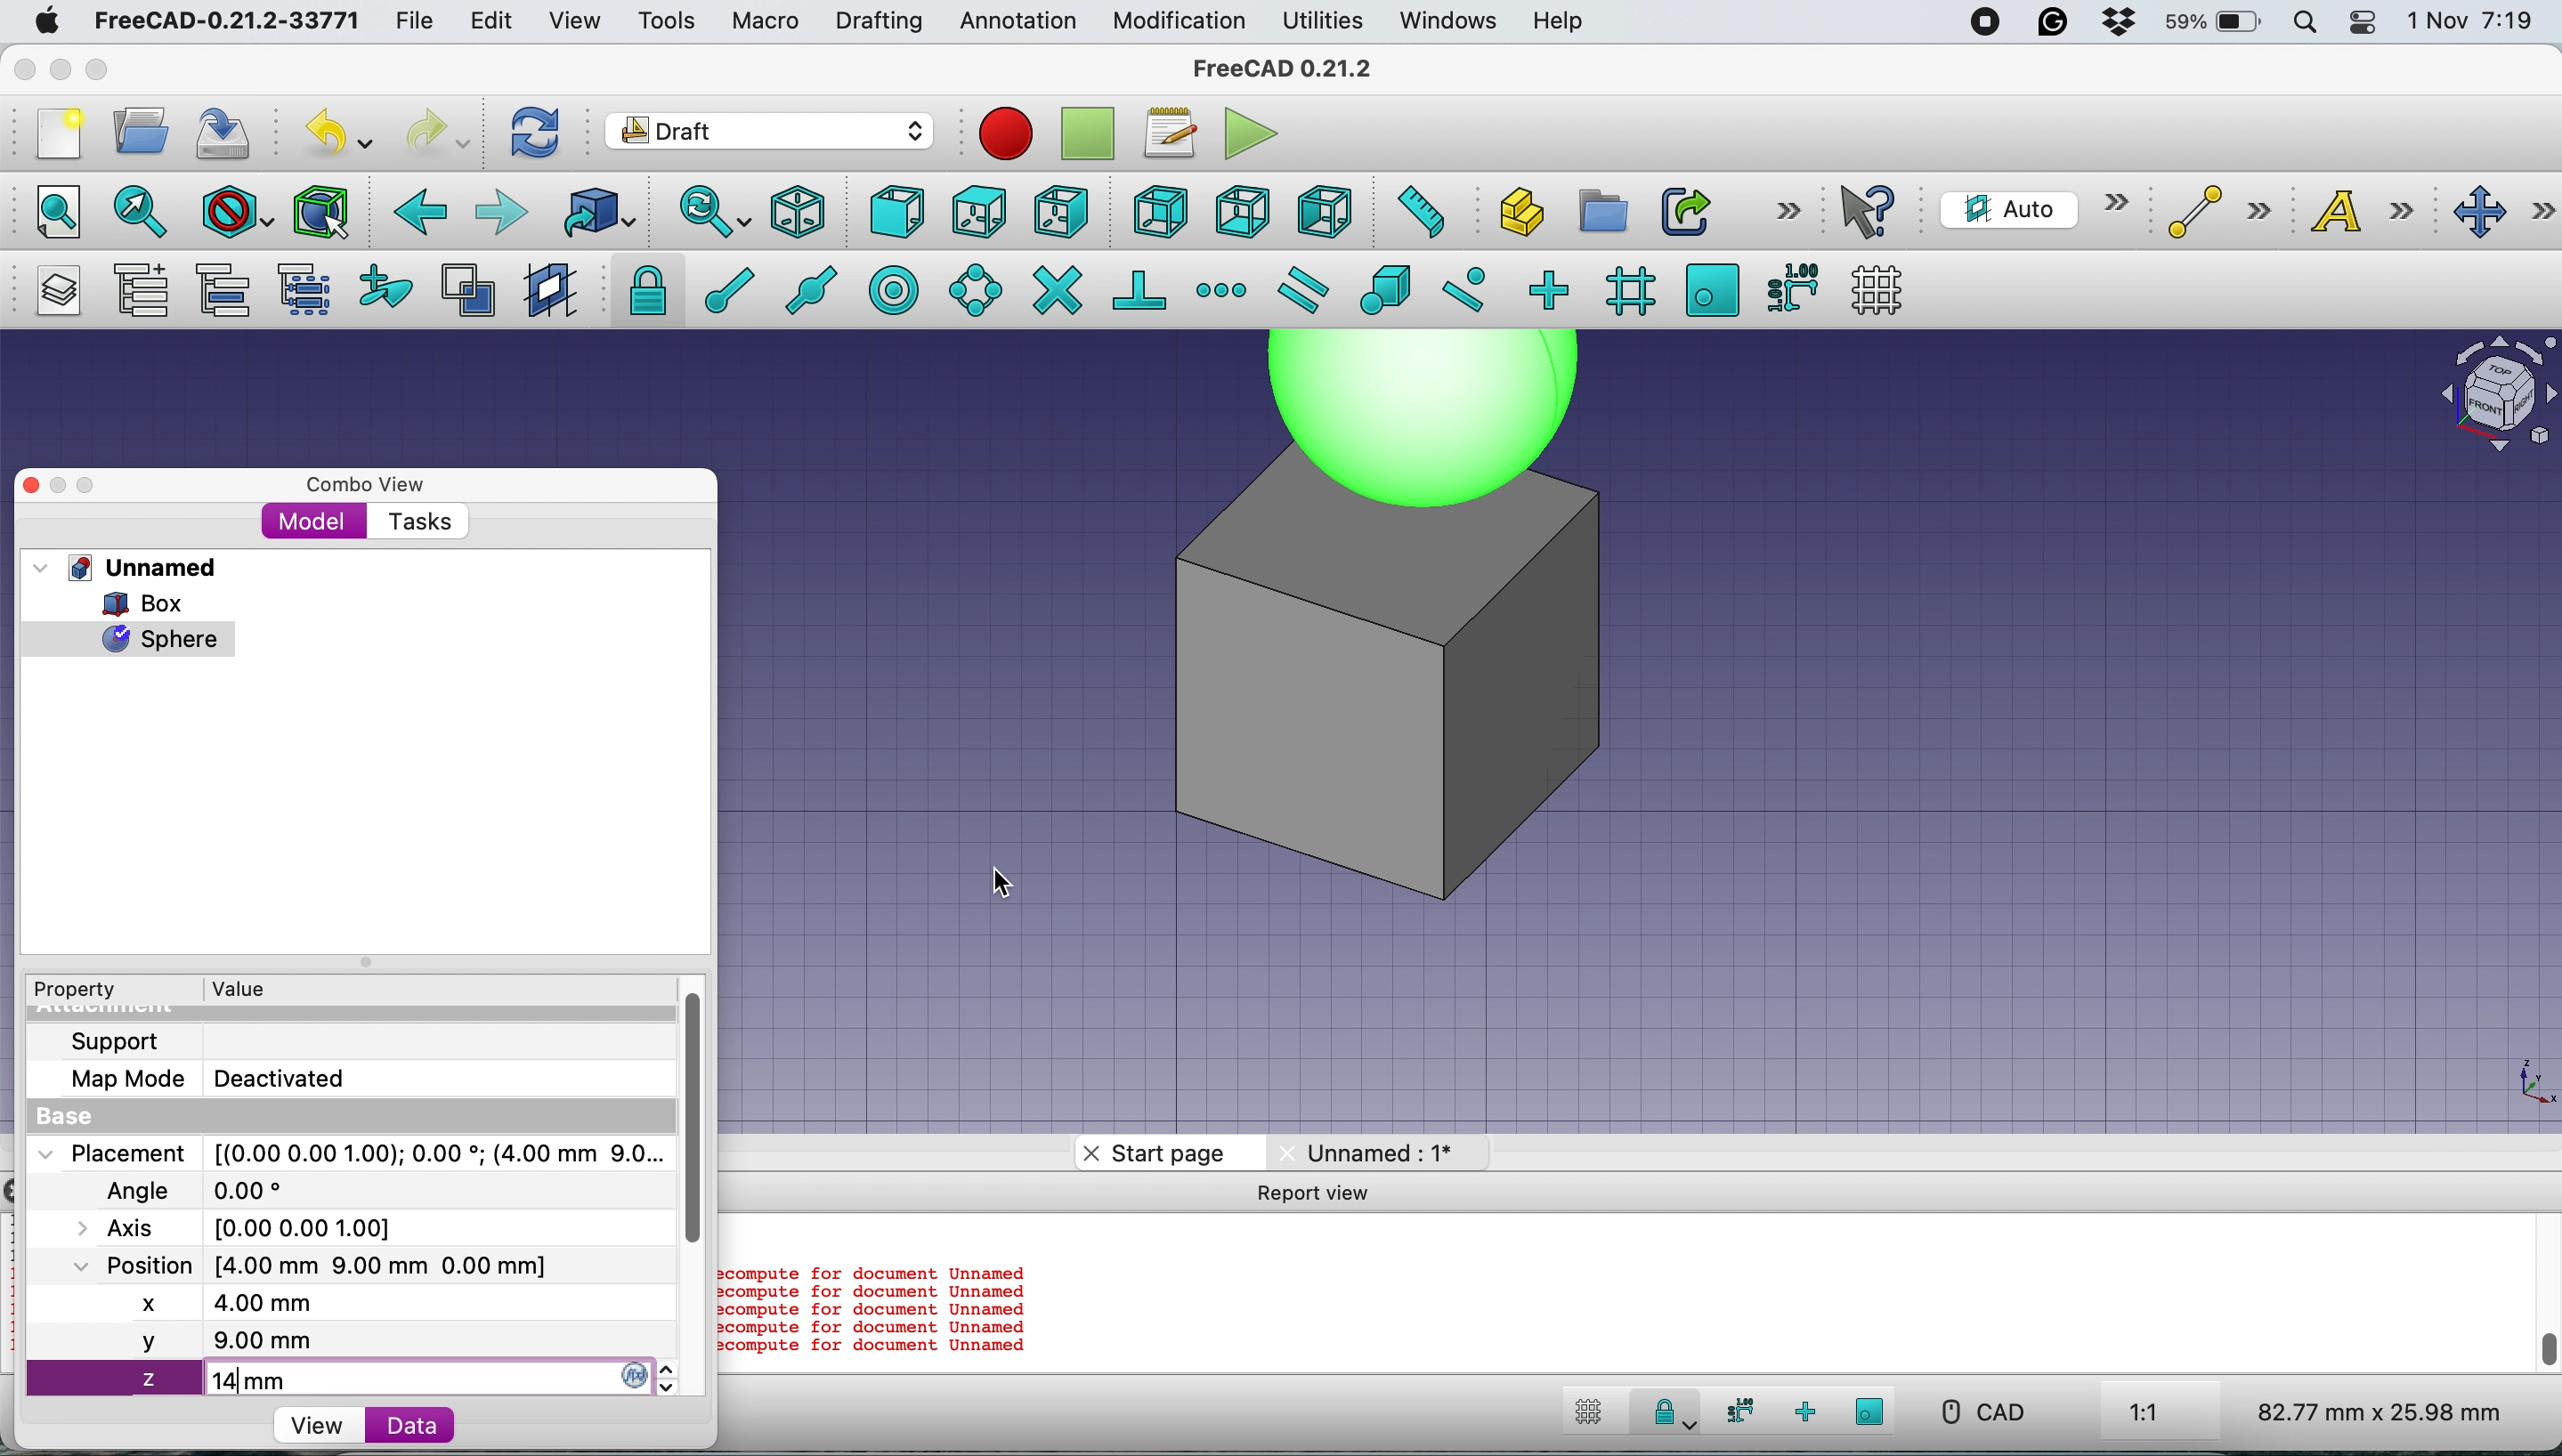 The image size is (2562, 1456). Describe the element at coordinates (1584, 1415) in the screenshot. I see `toggle grid` at that location.